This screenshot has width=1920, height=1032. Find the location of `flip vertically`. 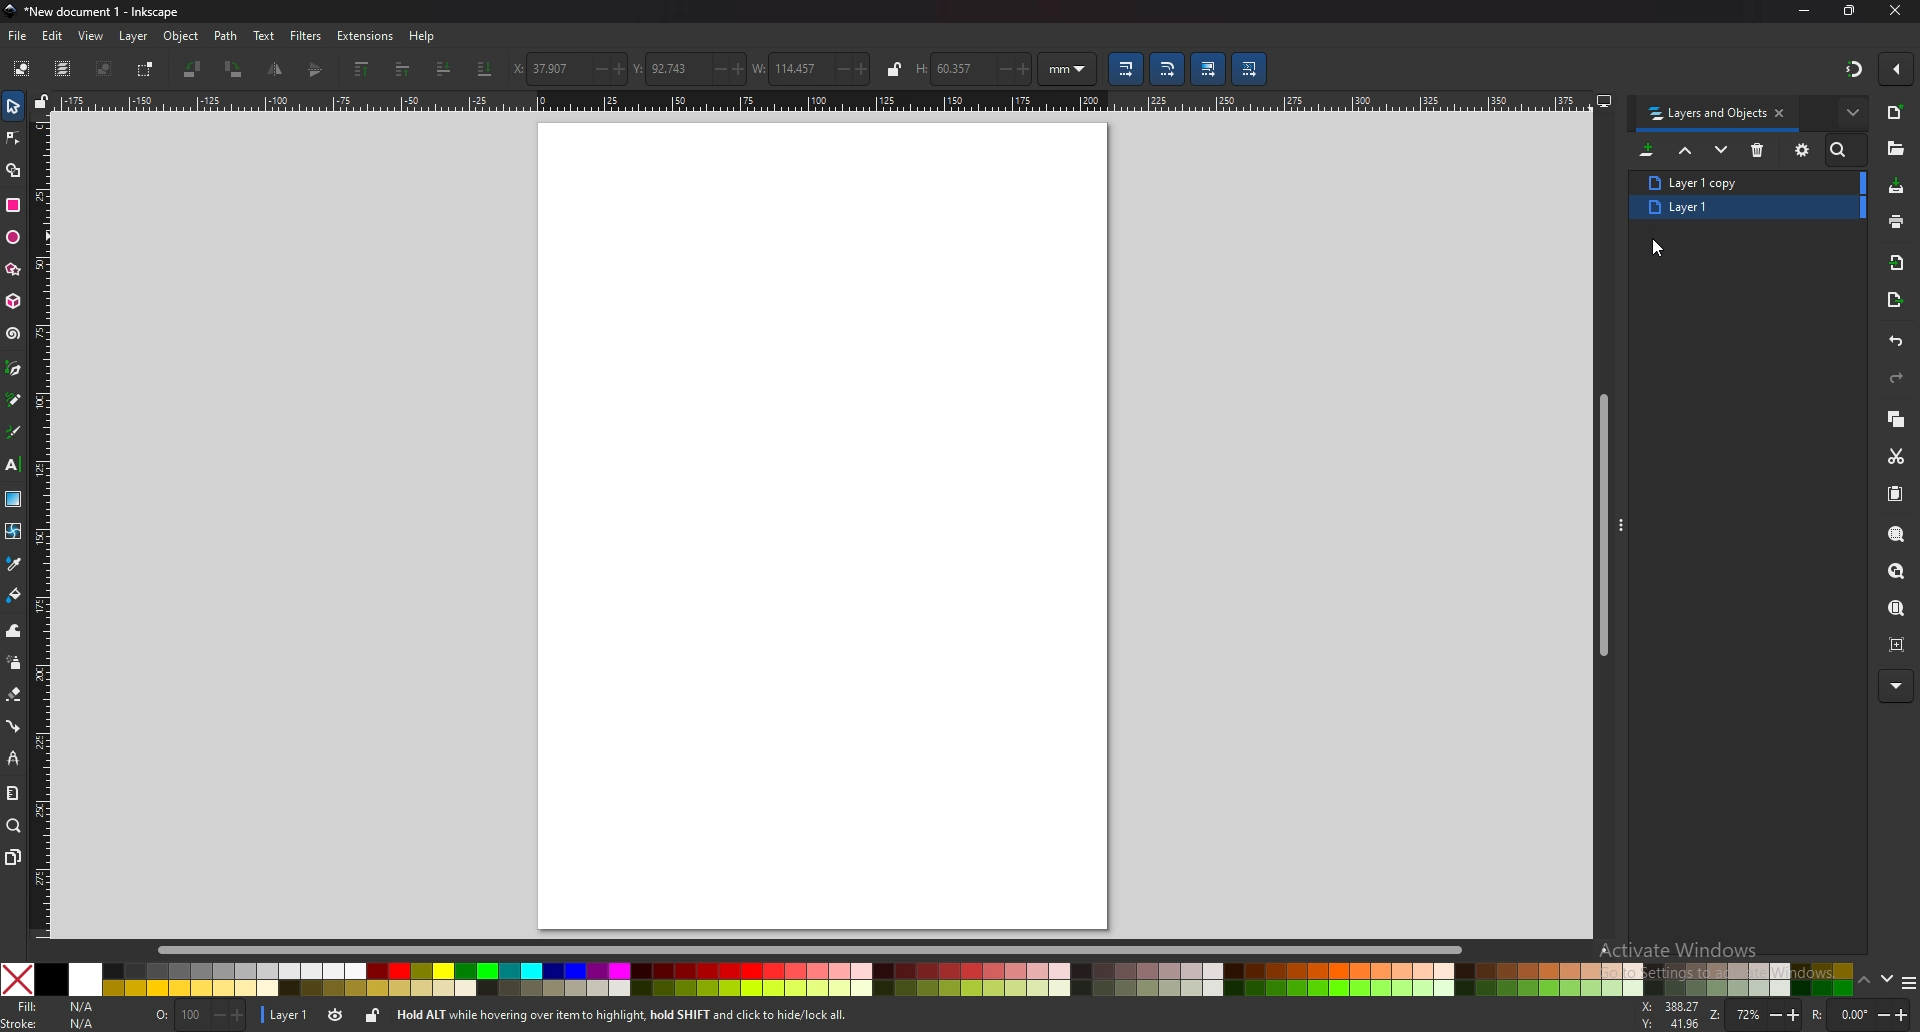

flip vertically is located at coordinates (277, 69).